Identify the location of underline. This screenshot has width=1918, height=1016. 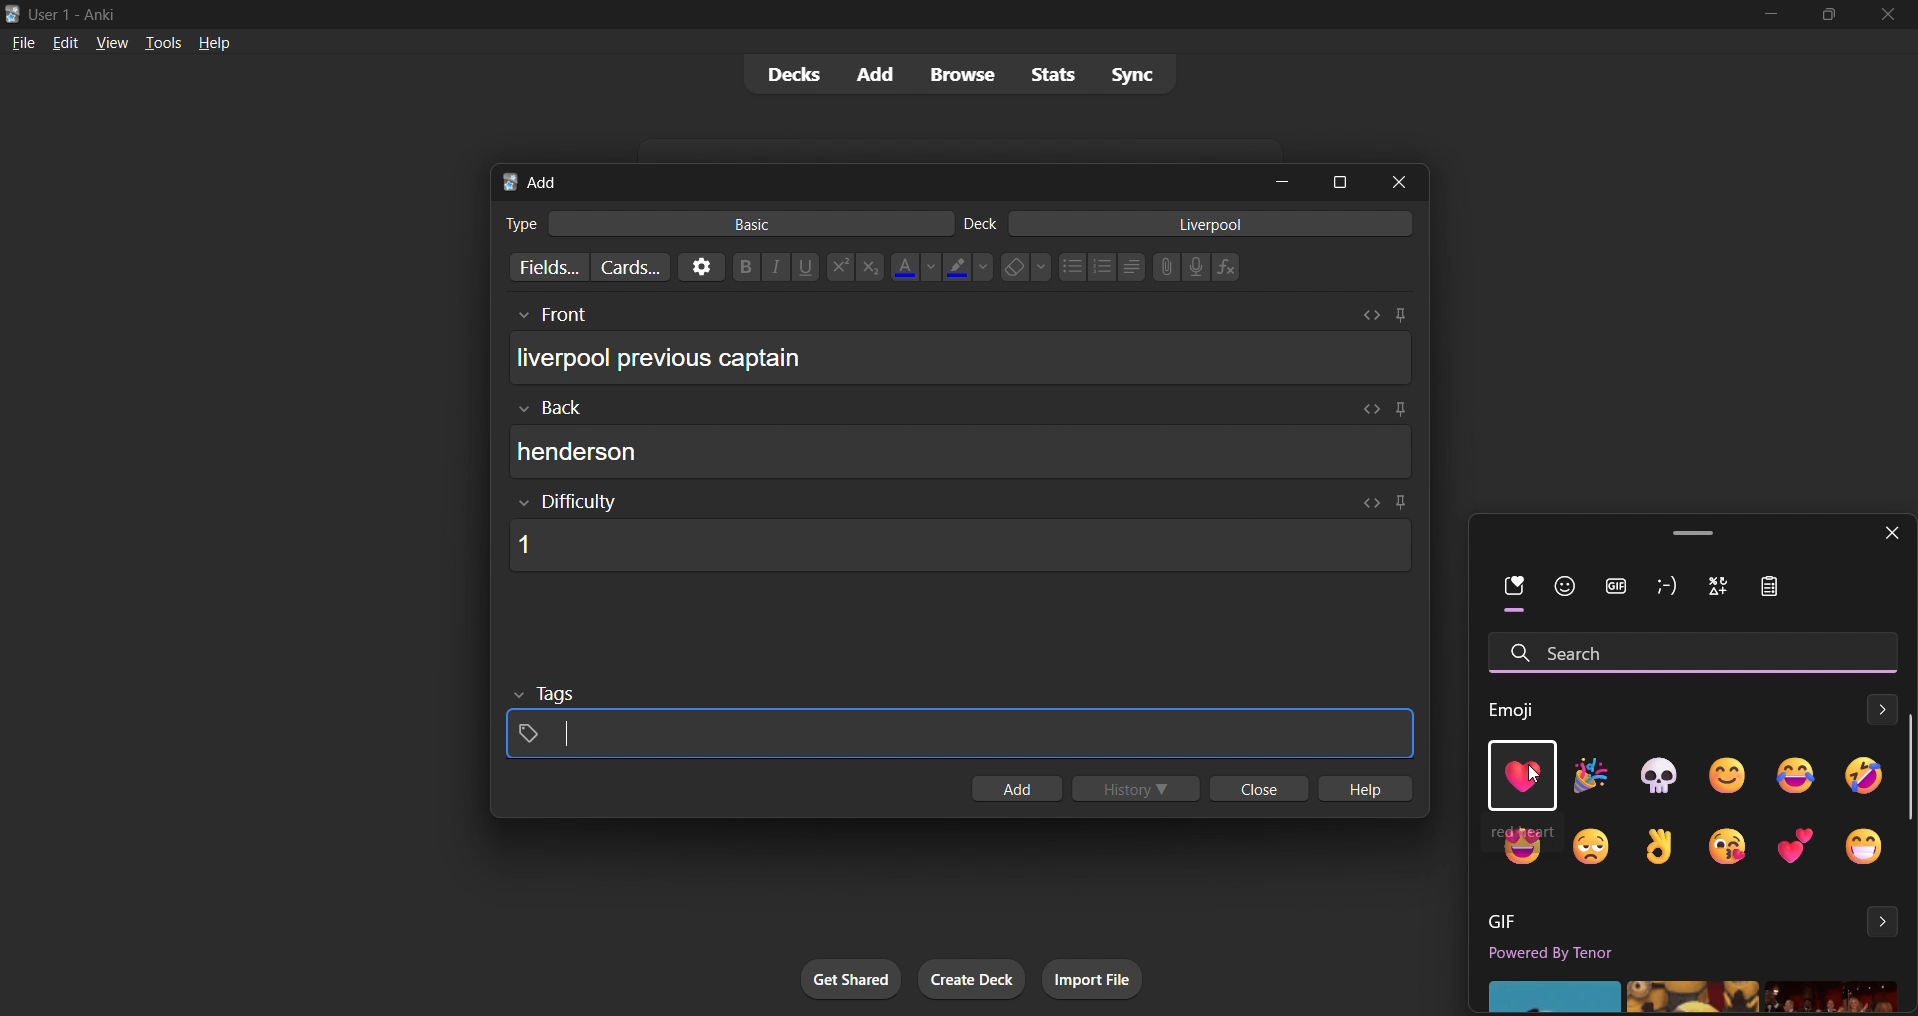
(808, 267).